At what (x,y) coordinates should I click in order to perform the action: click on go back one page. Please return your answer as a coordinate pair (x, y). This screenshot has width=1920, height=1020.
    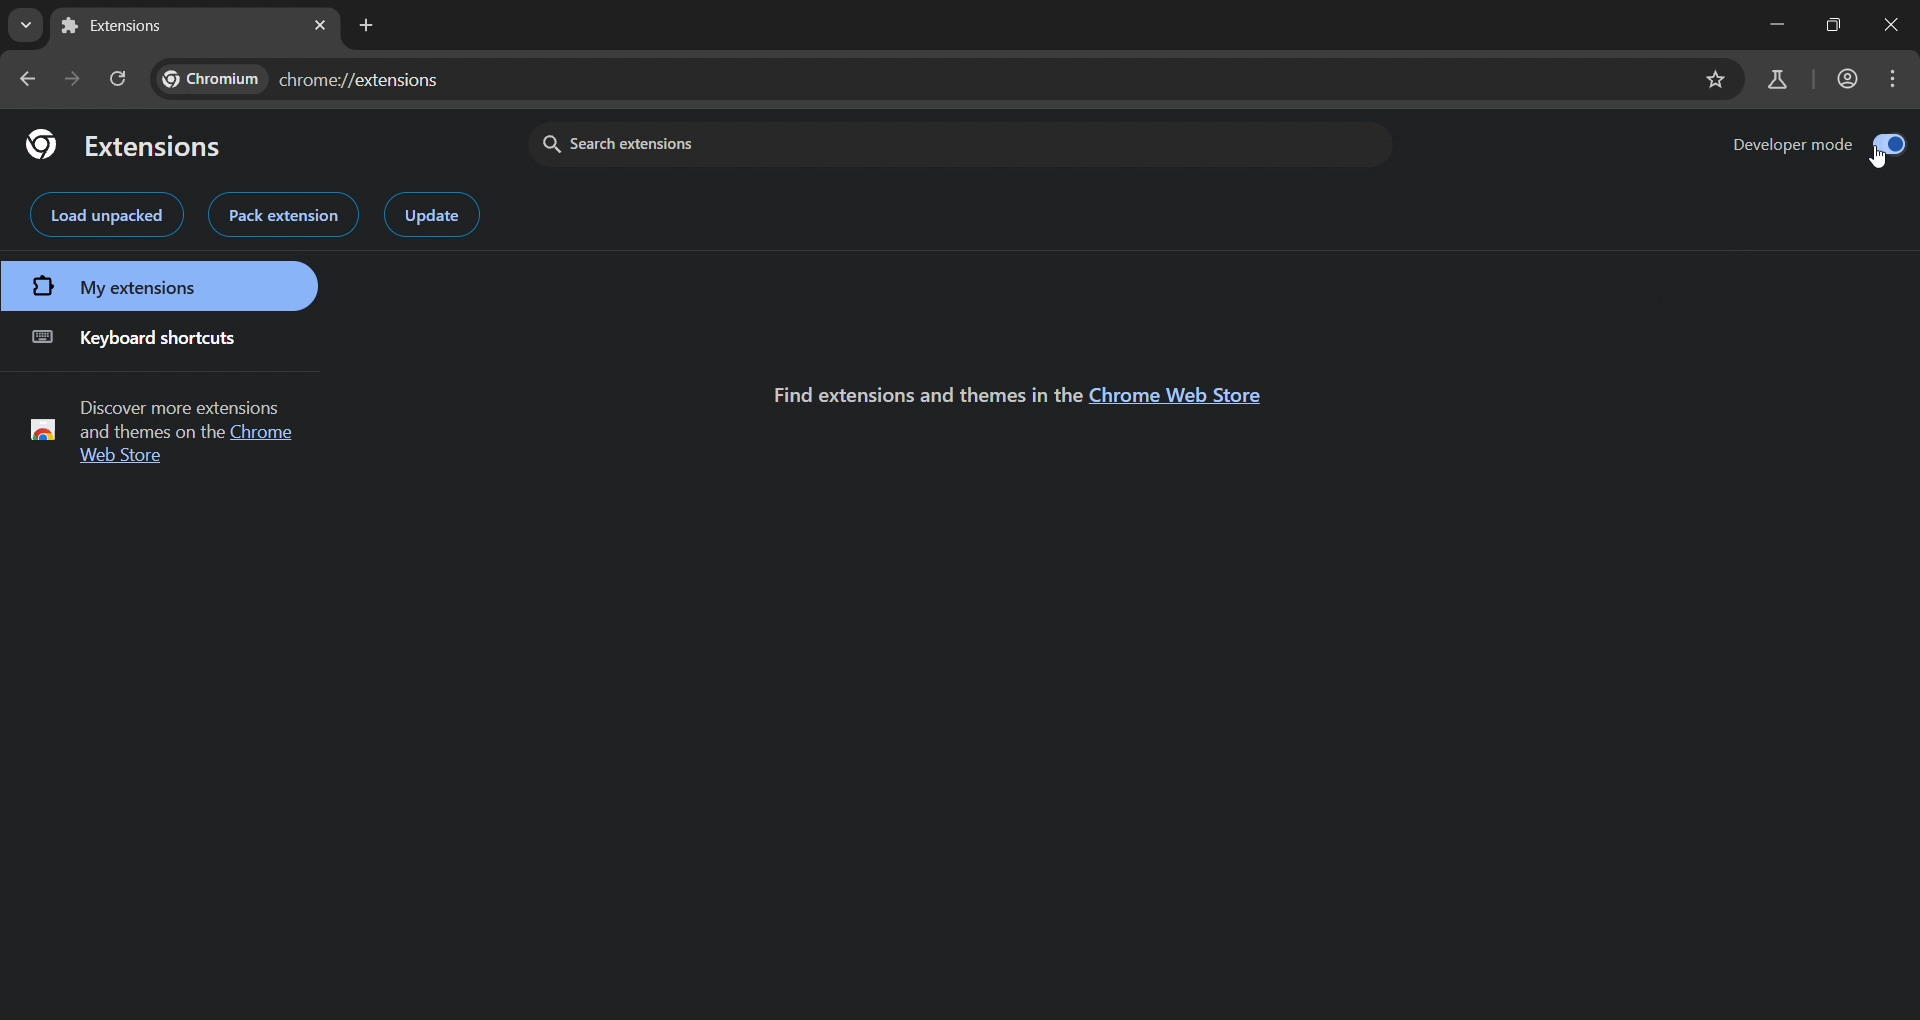
    Looking at the image, I should click on (31, 77).